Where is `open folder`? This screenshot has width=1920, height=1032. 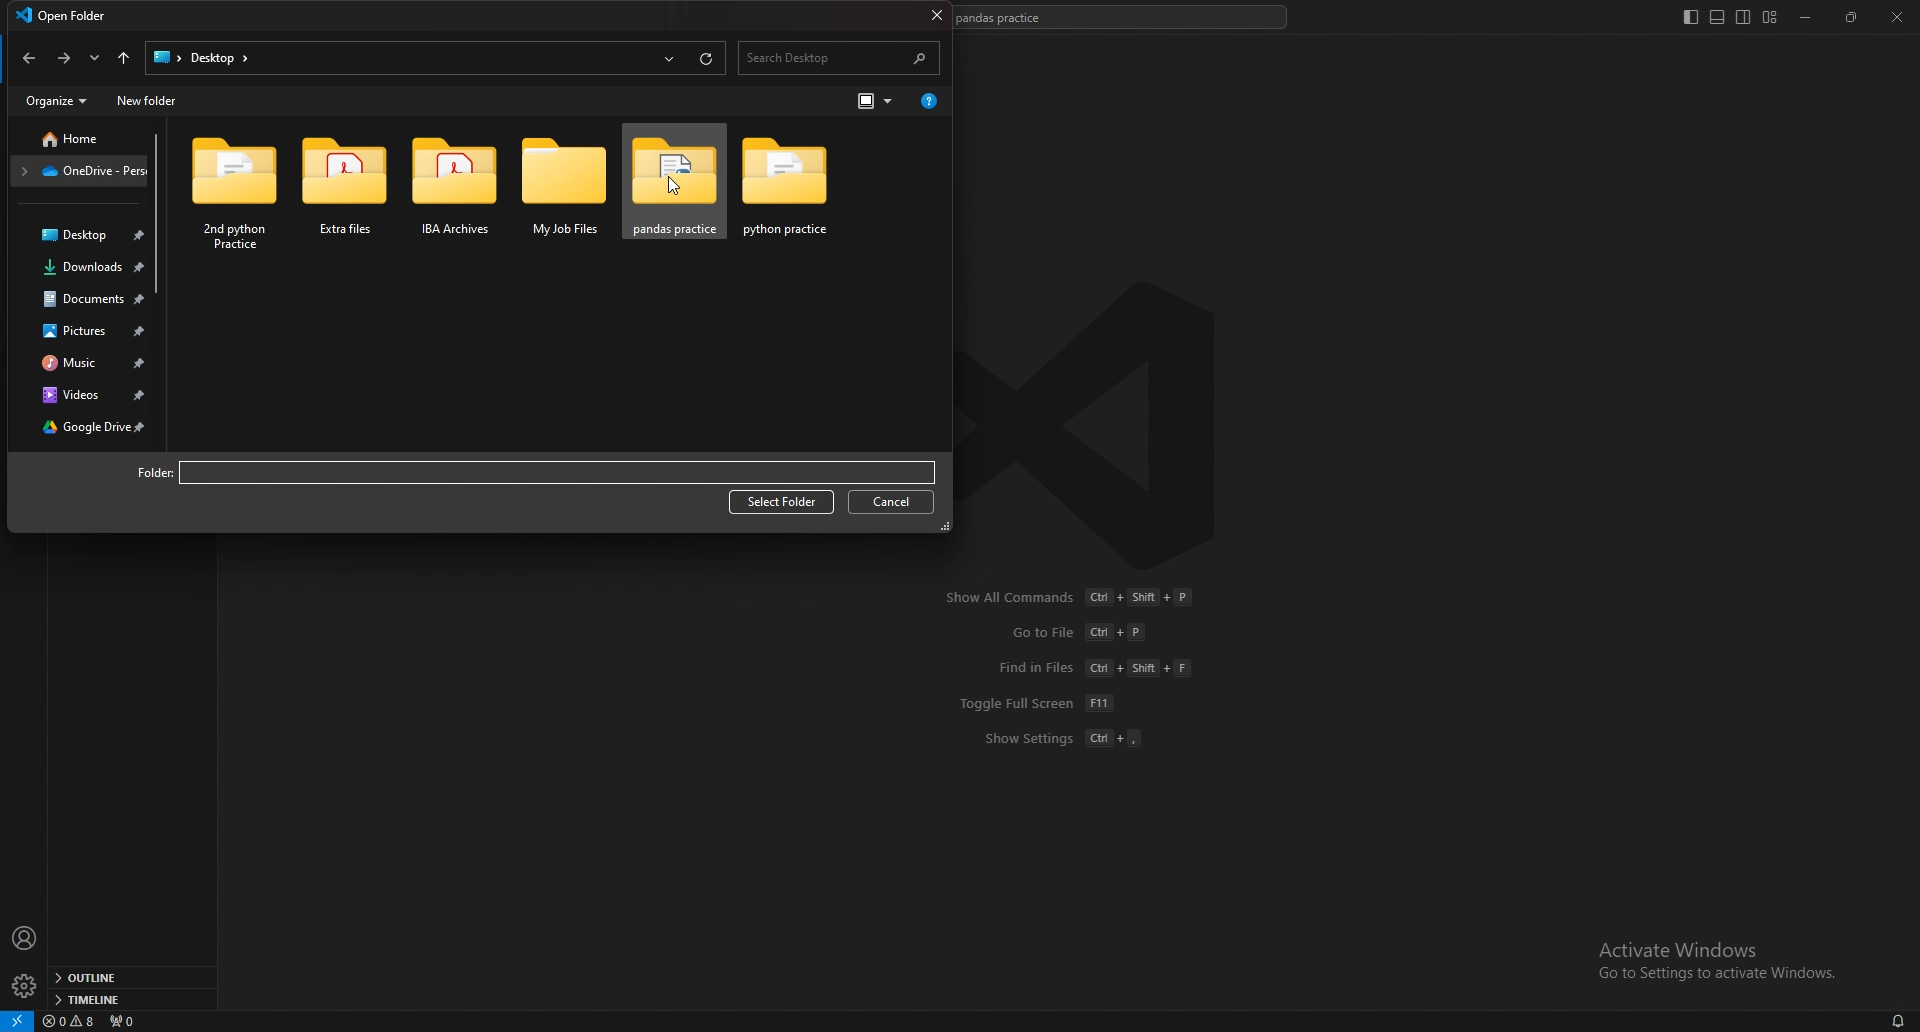
open folder is located at coordinates (65, 15).